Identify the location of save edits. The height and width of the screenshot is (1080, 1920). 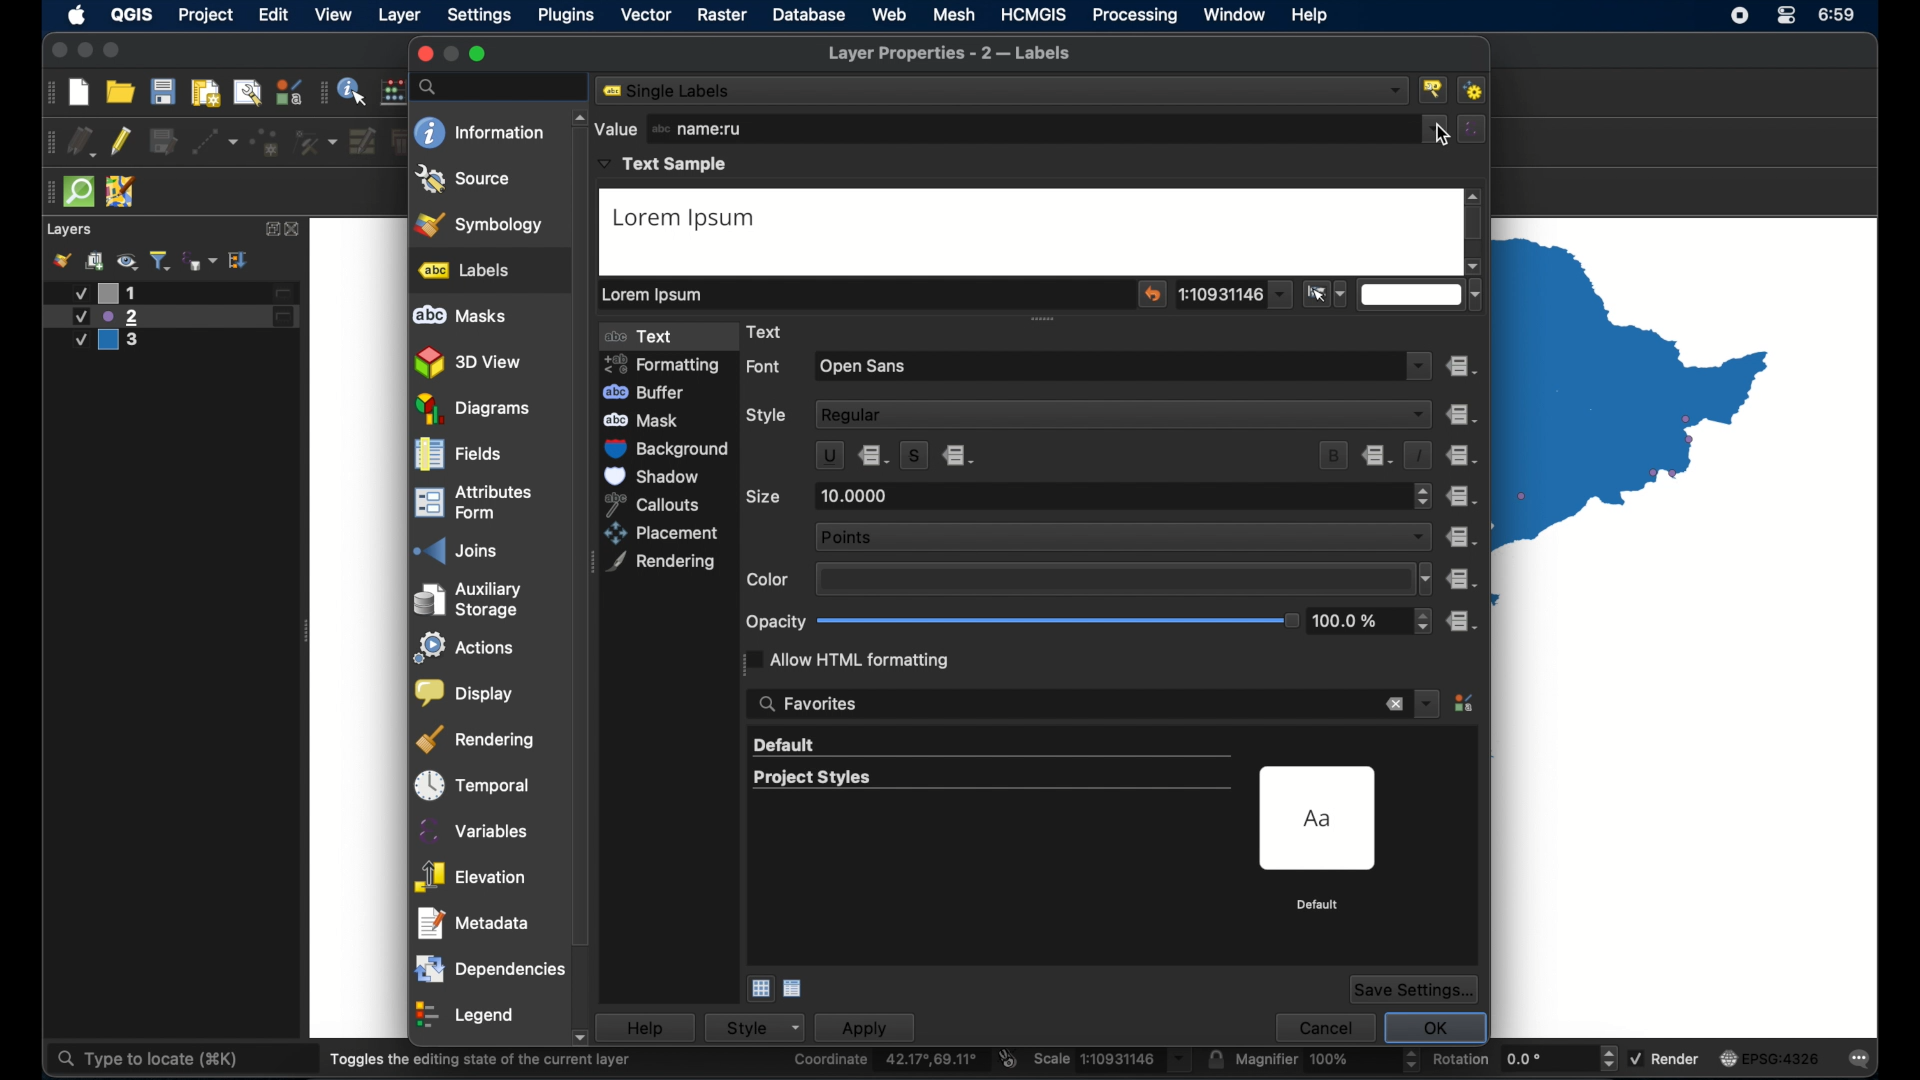
(163, 141).